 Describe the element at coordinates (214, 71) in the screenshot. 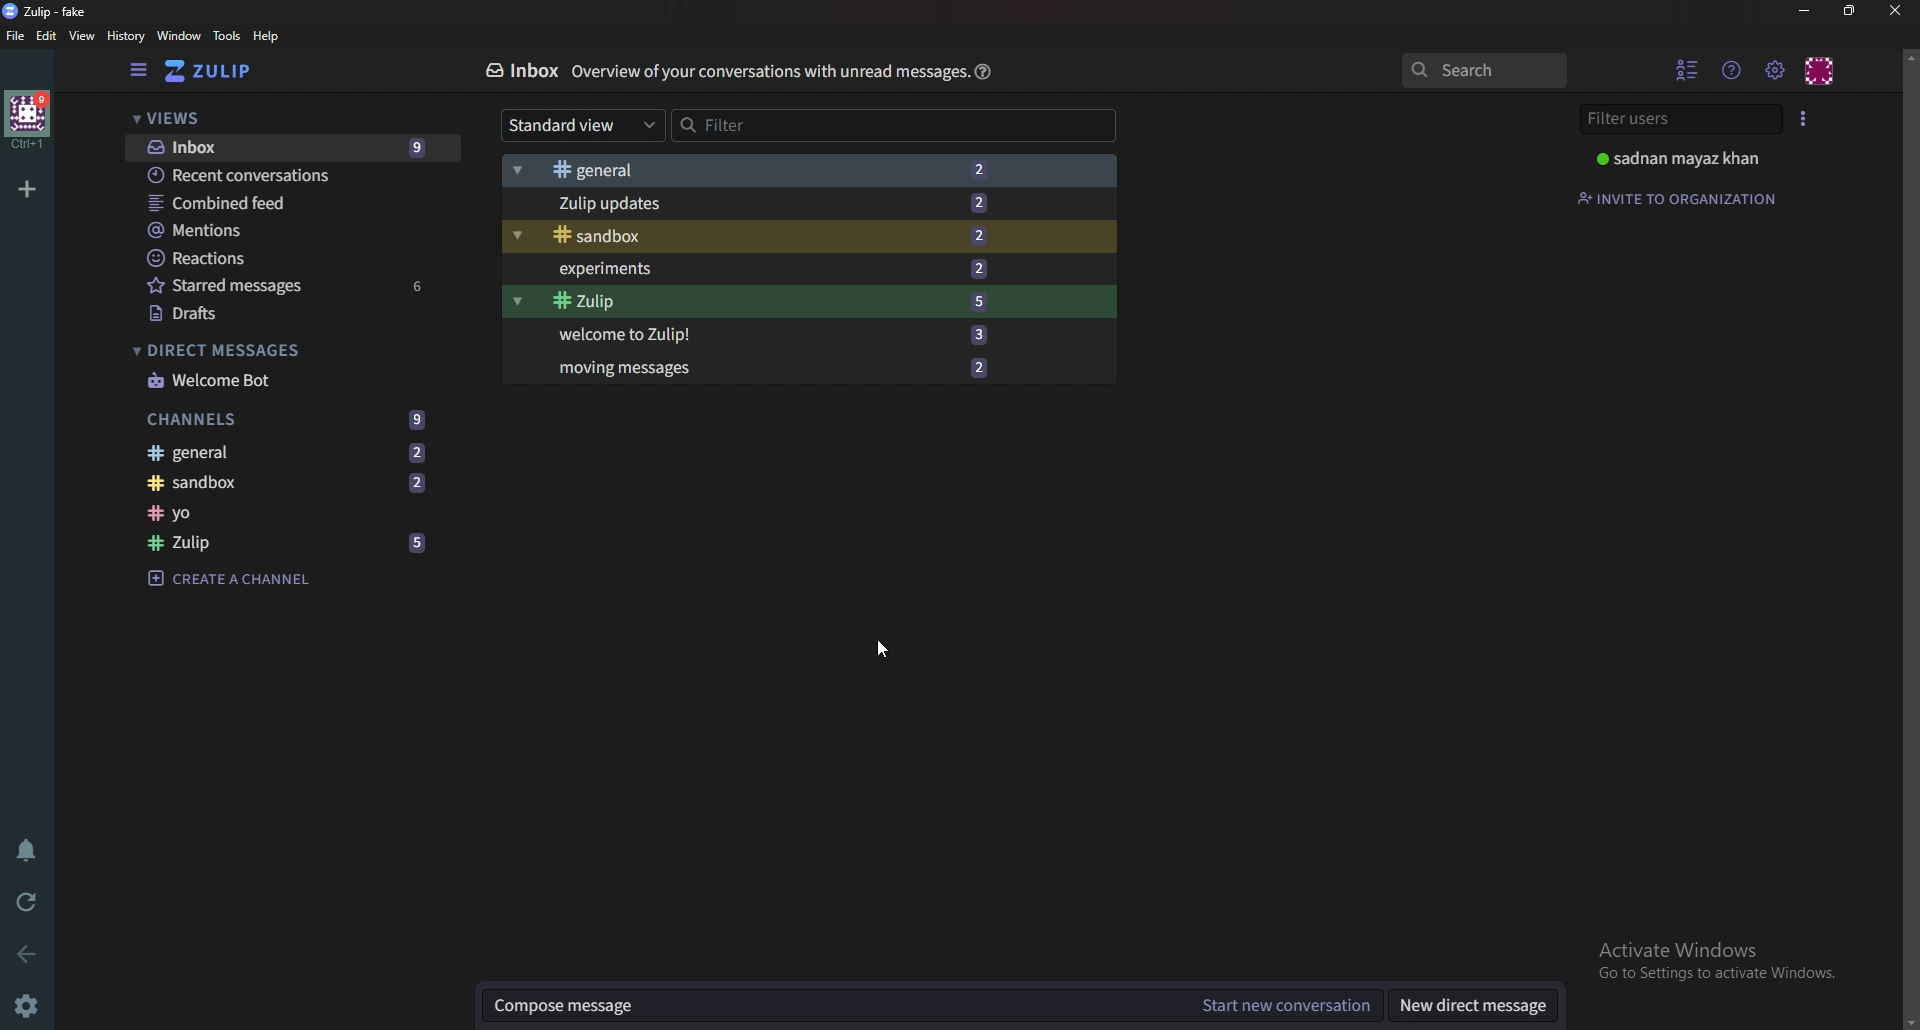

I see `Go to home view` at that location.